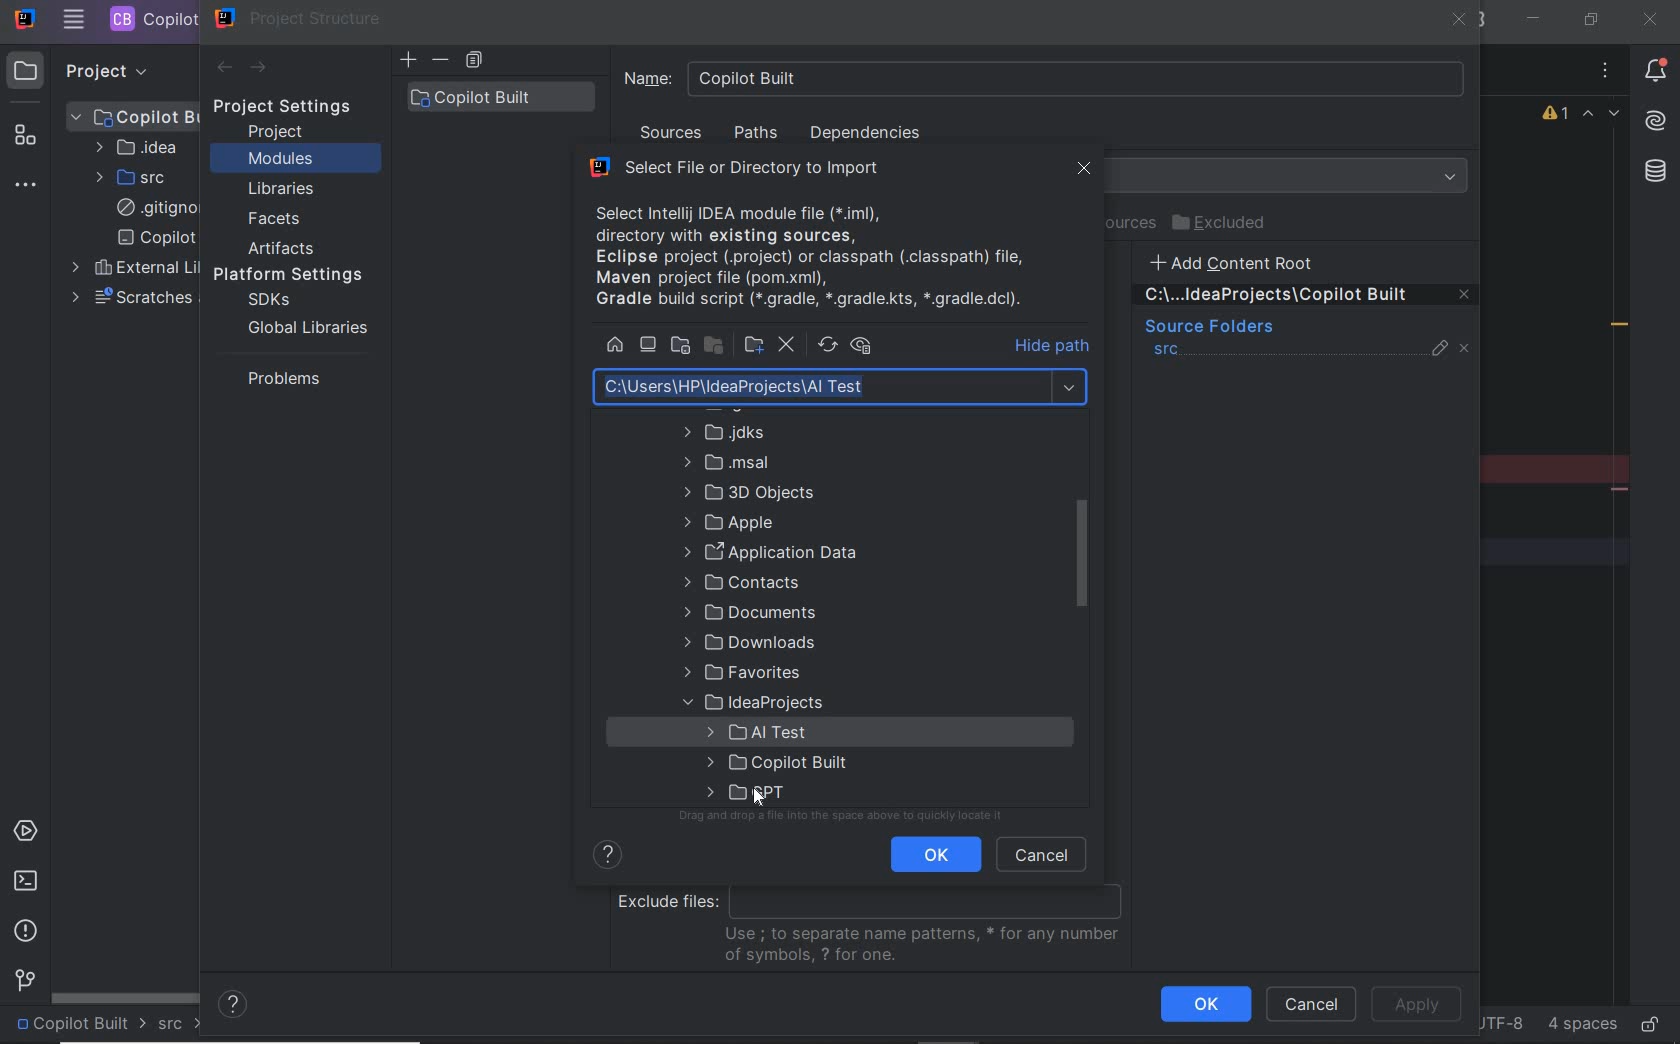 Image resolution: width=1680 pixels, height=1044 pixels. Describe the element at coordinates (755, 730) in the screenshot. I see `folder` at that location.